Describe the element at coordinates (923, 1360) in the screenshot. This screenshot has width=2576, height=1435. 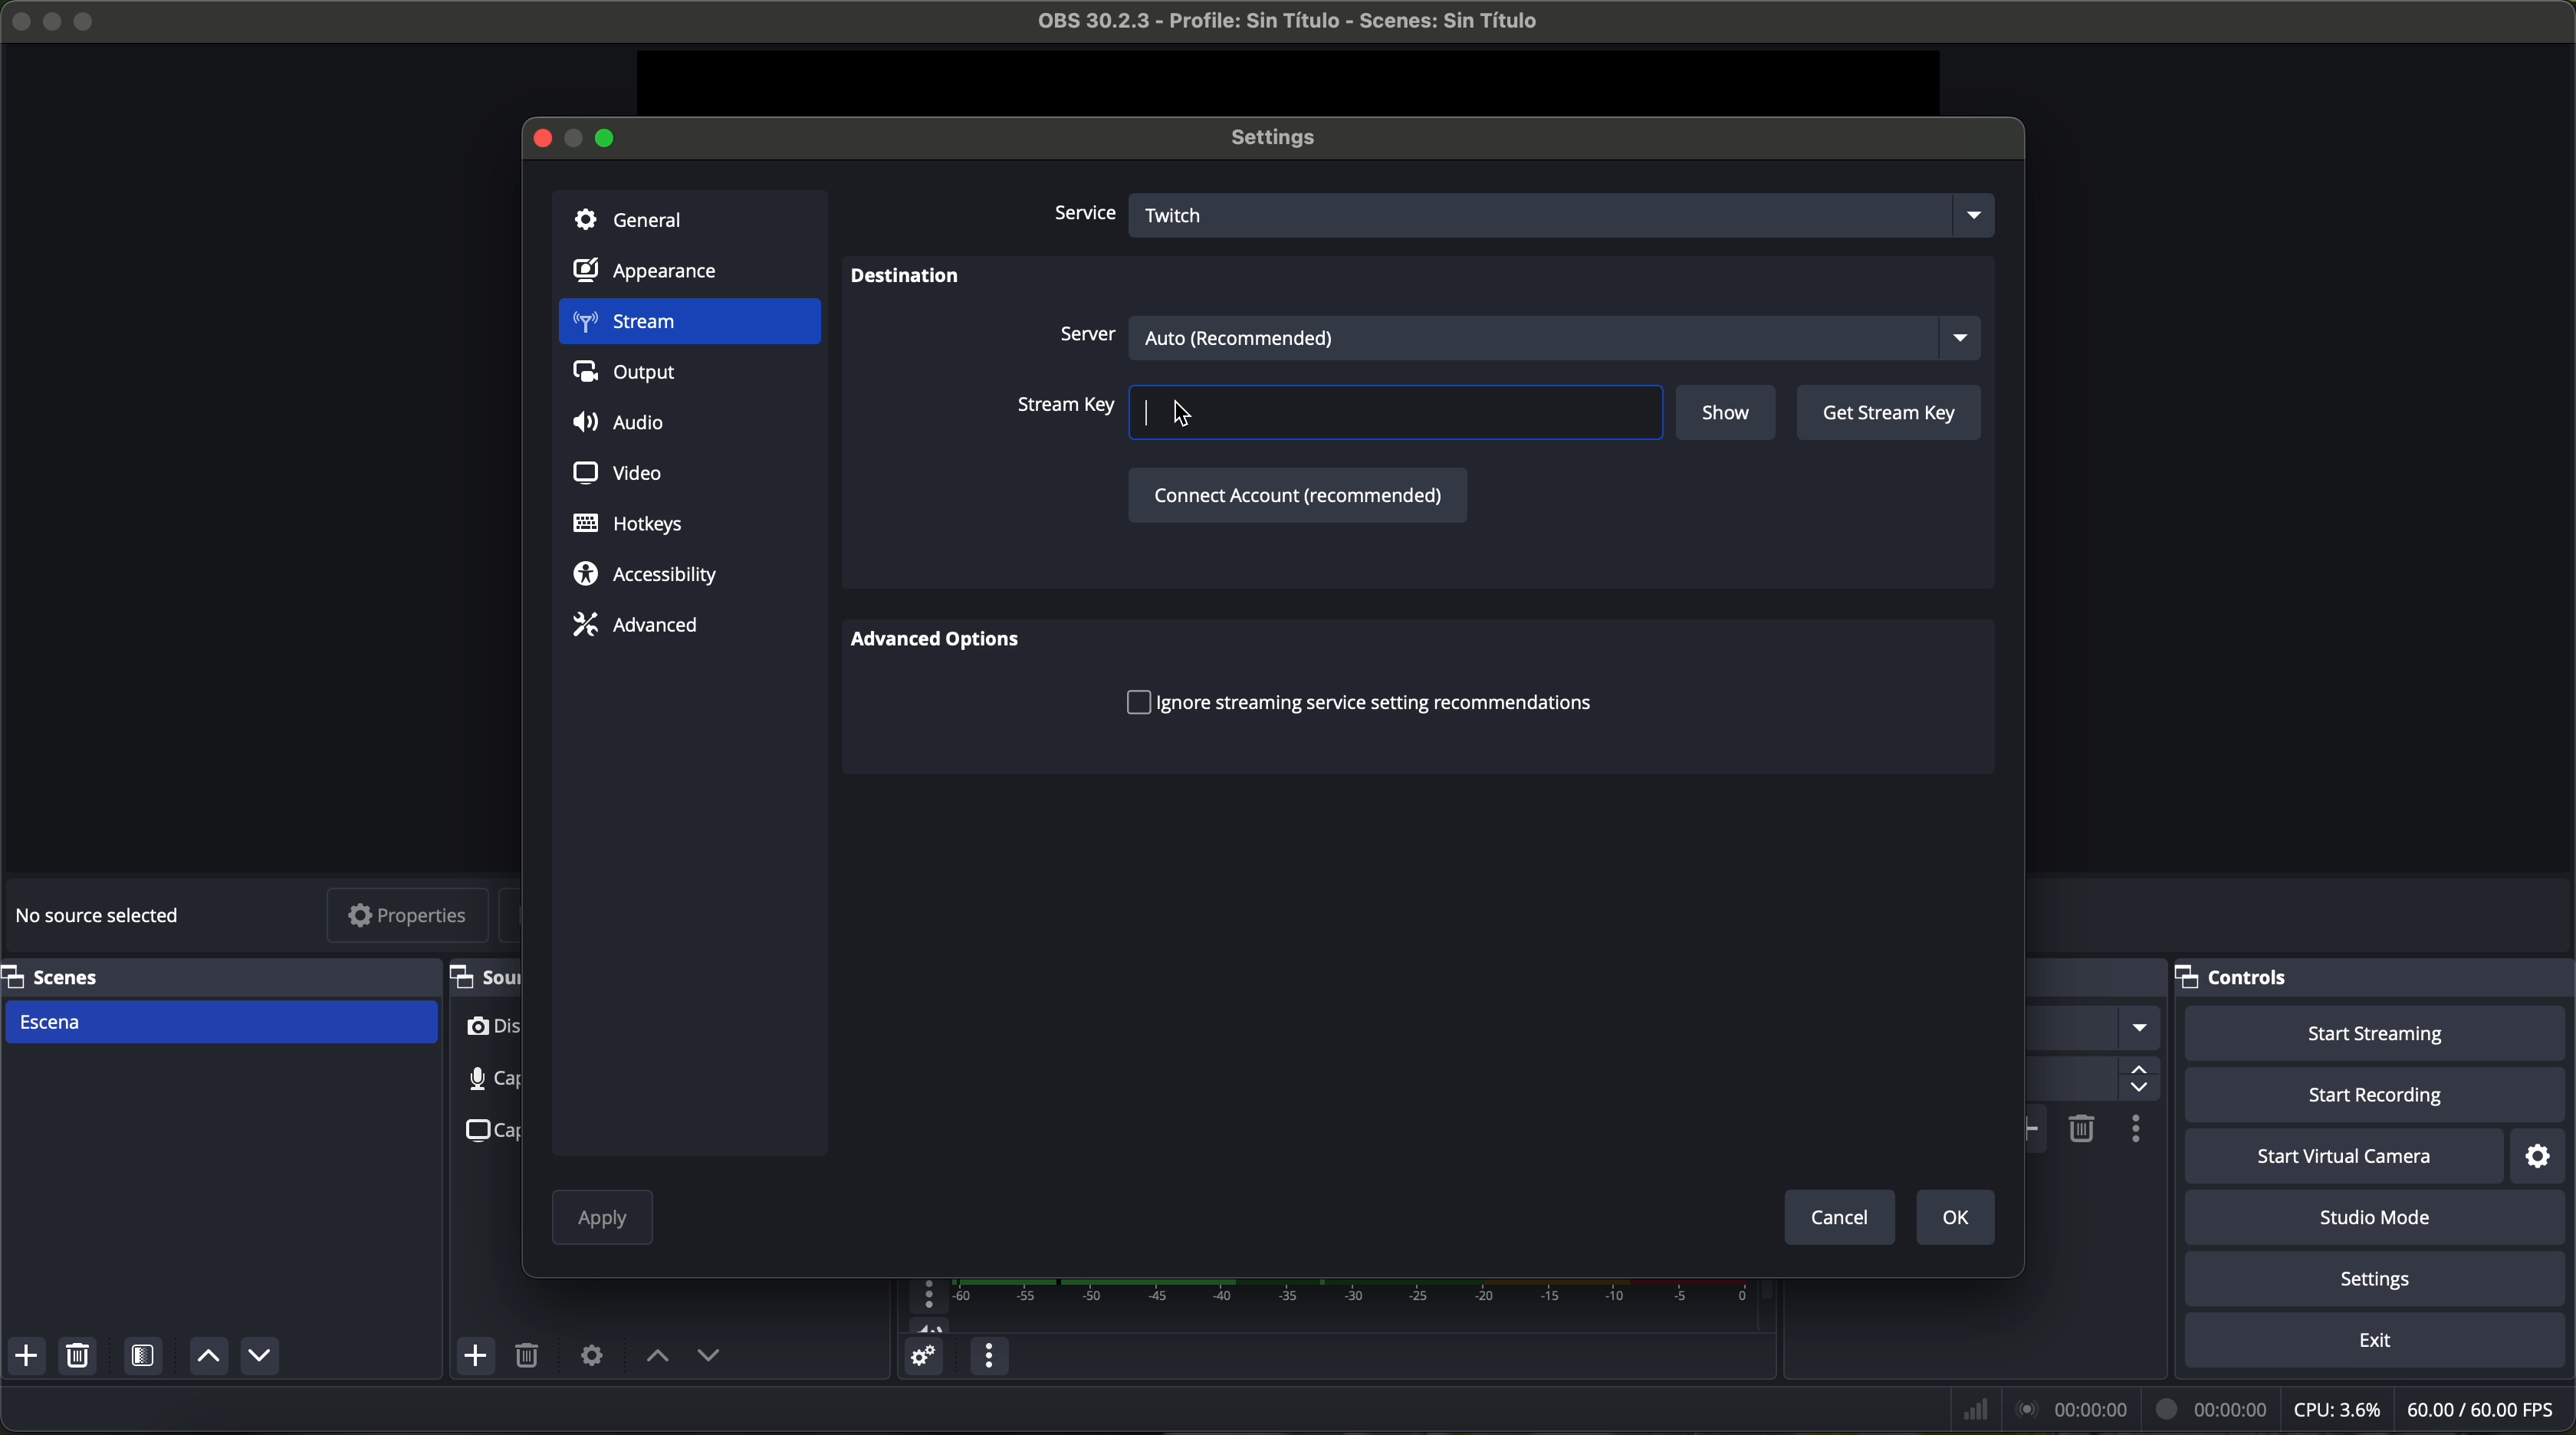
I see `advanced audio properties` at that location.